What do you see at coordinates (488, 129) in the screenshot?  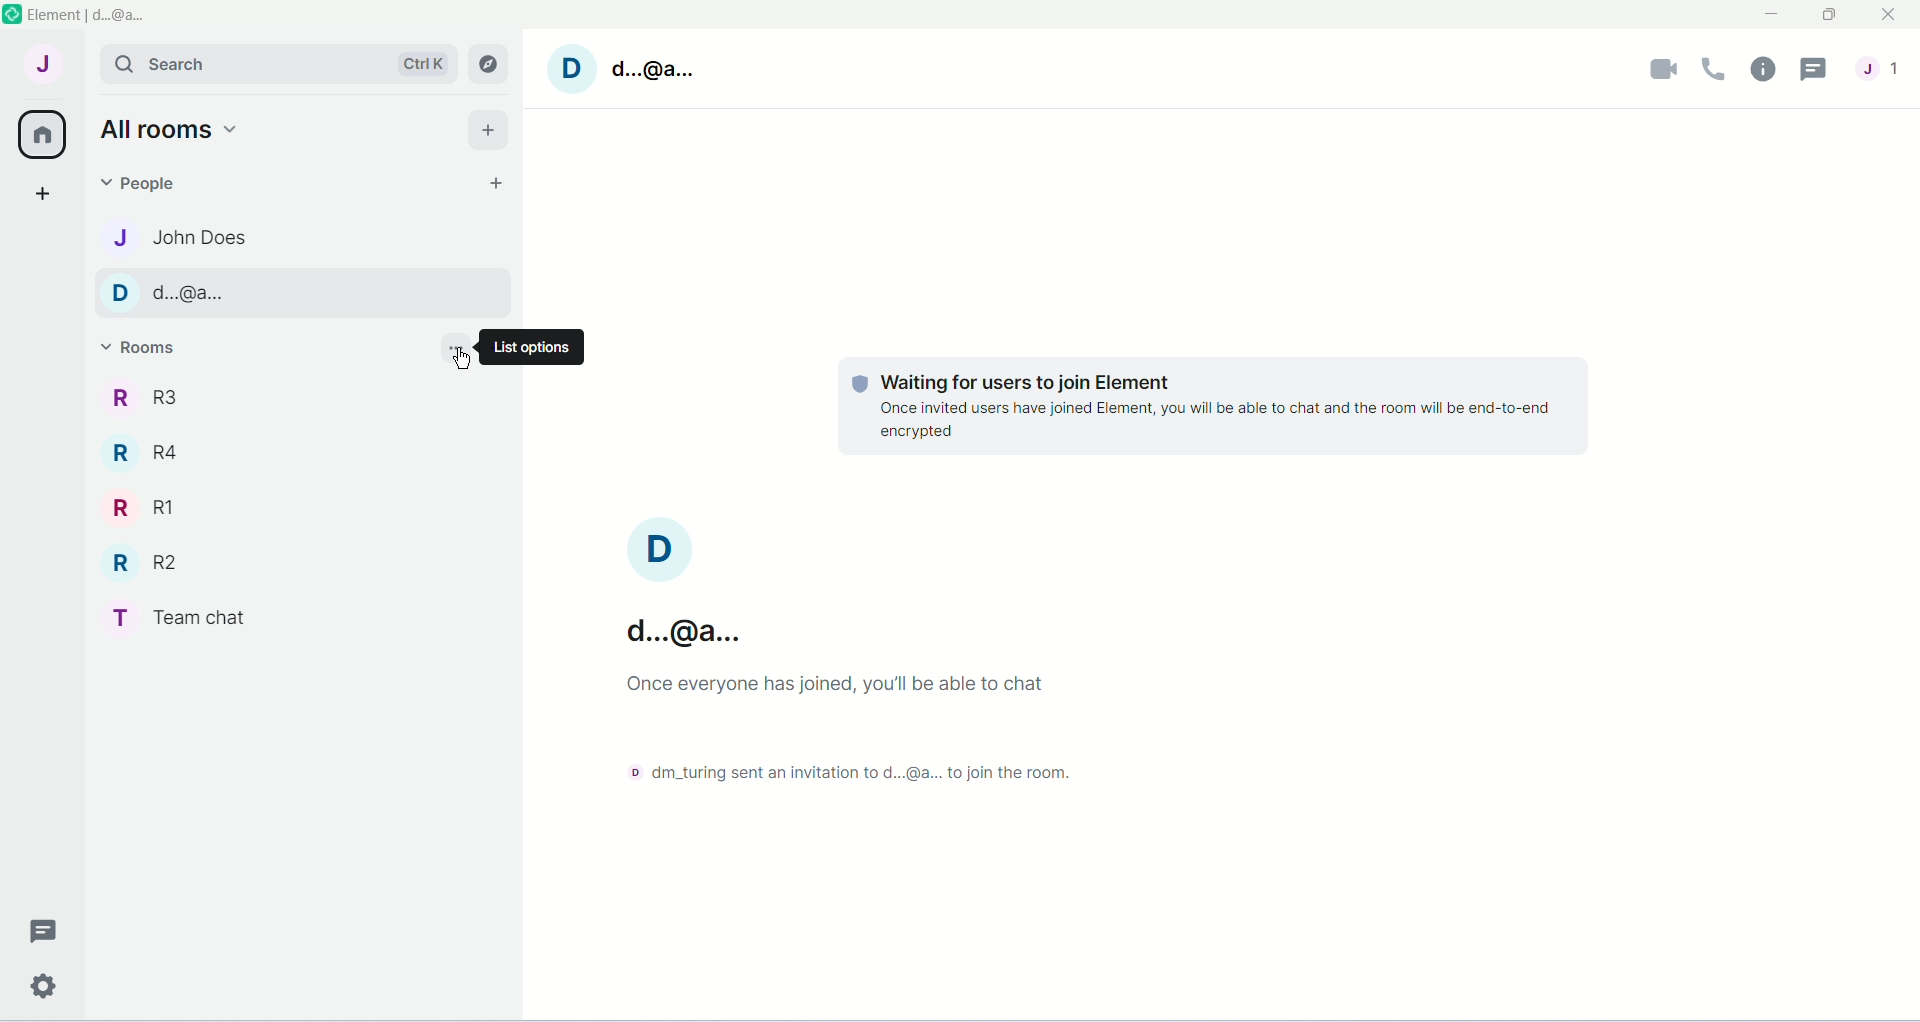 I see `Add` at bounding box center [488, 129].